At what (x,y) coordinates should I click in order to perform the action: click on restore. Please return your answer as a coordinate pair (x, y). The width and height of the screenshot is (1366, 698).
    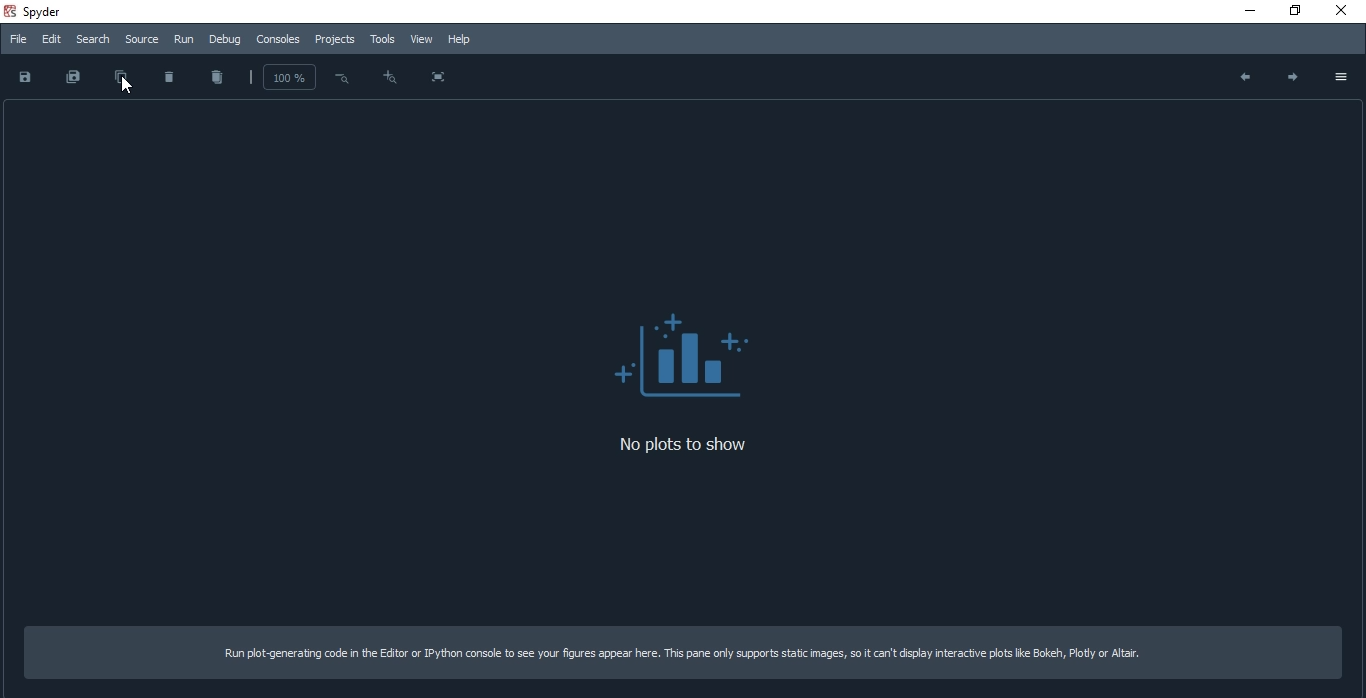
    Looking at the image, I should click on (1291, 11).